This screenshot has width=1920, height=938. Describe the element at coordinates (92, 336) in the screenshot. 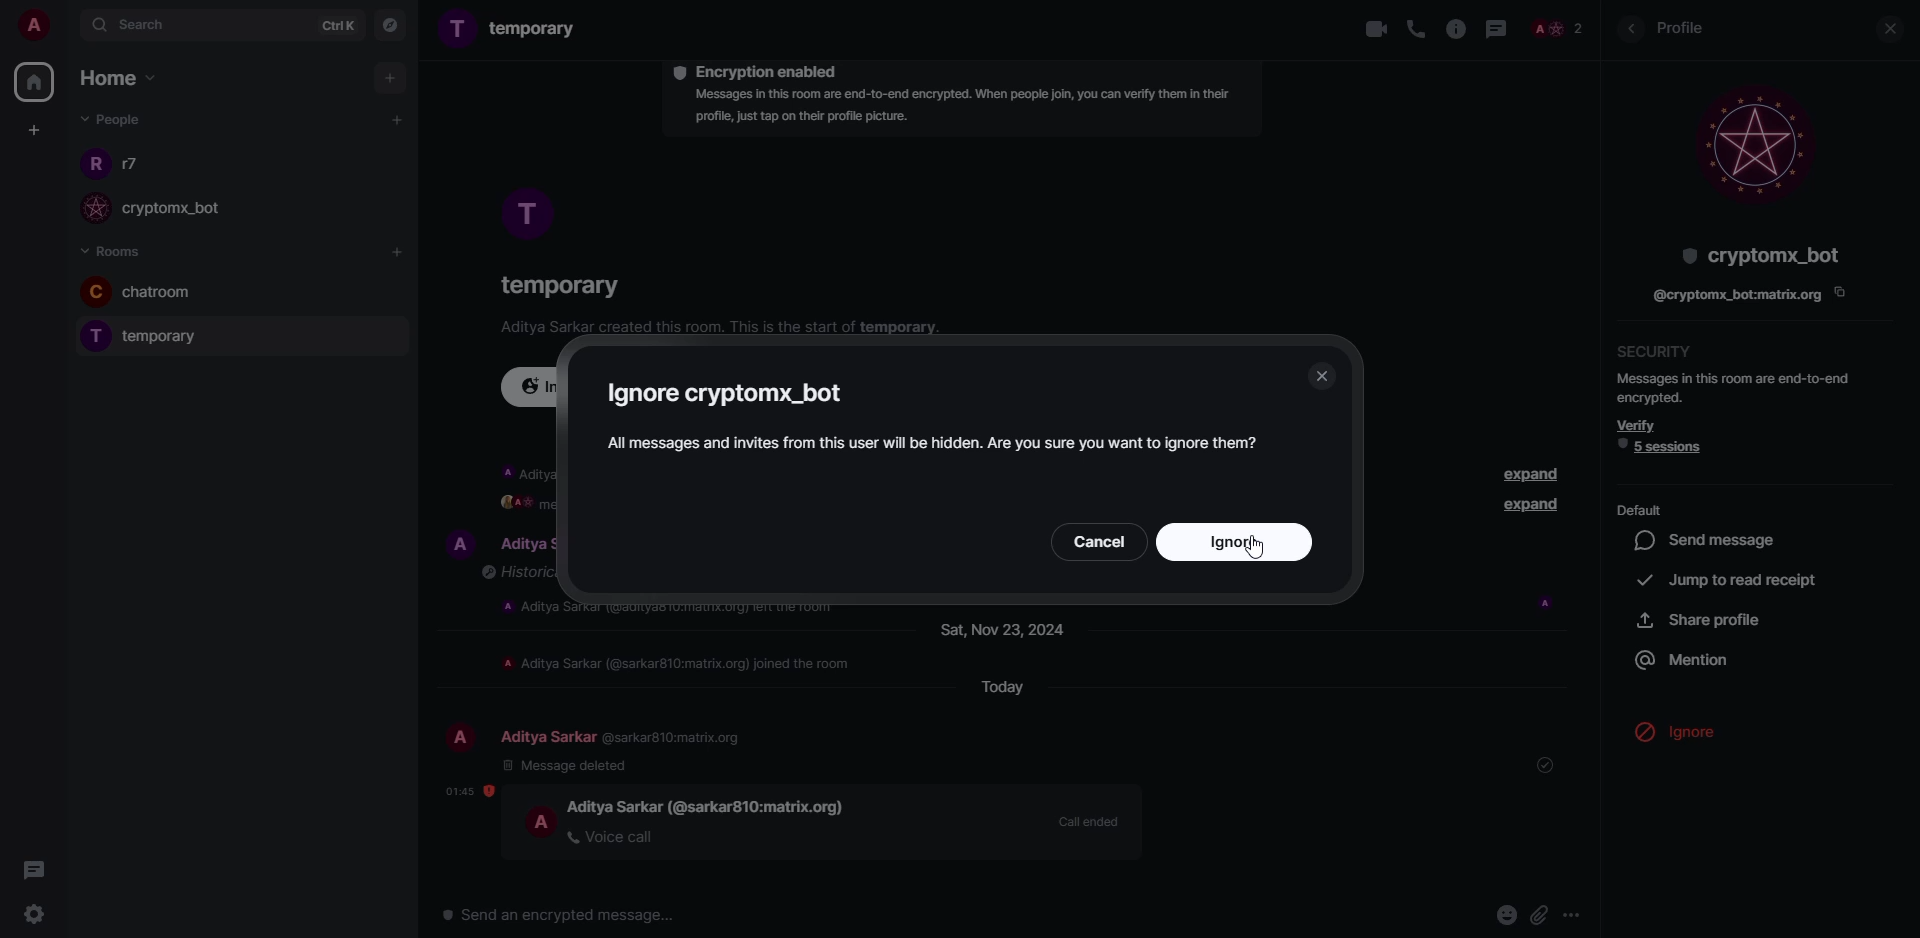

I see `profile` at that location.